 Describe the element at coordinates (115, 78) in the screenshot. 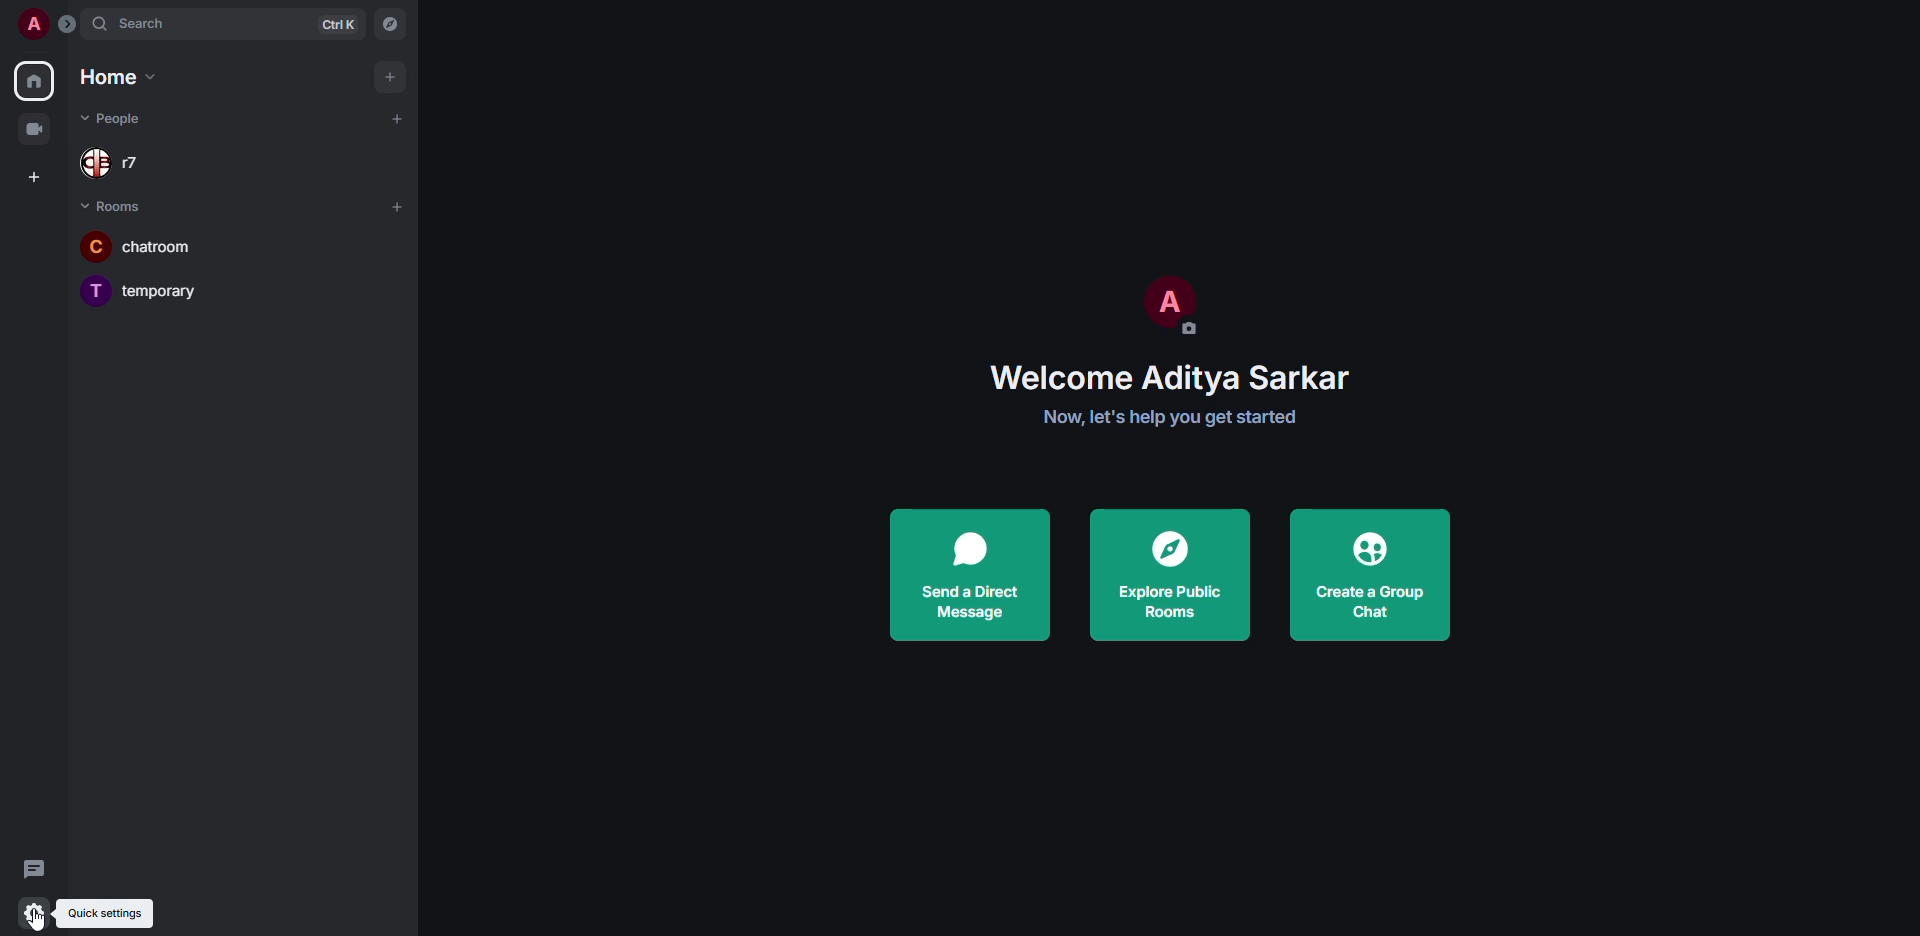

I see `home` at that location.